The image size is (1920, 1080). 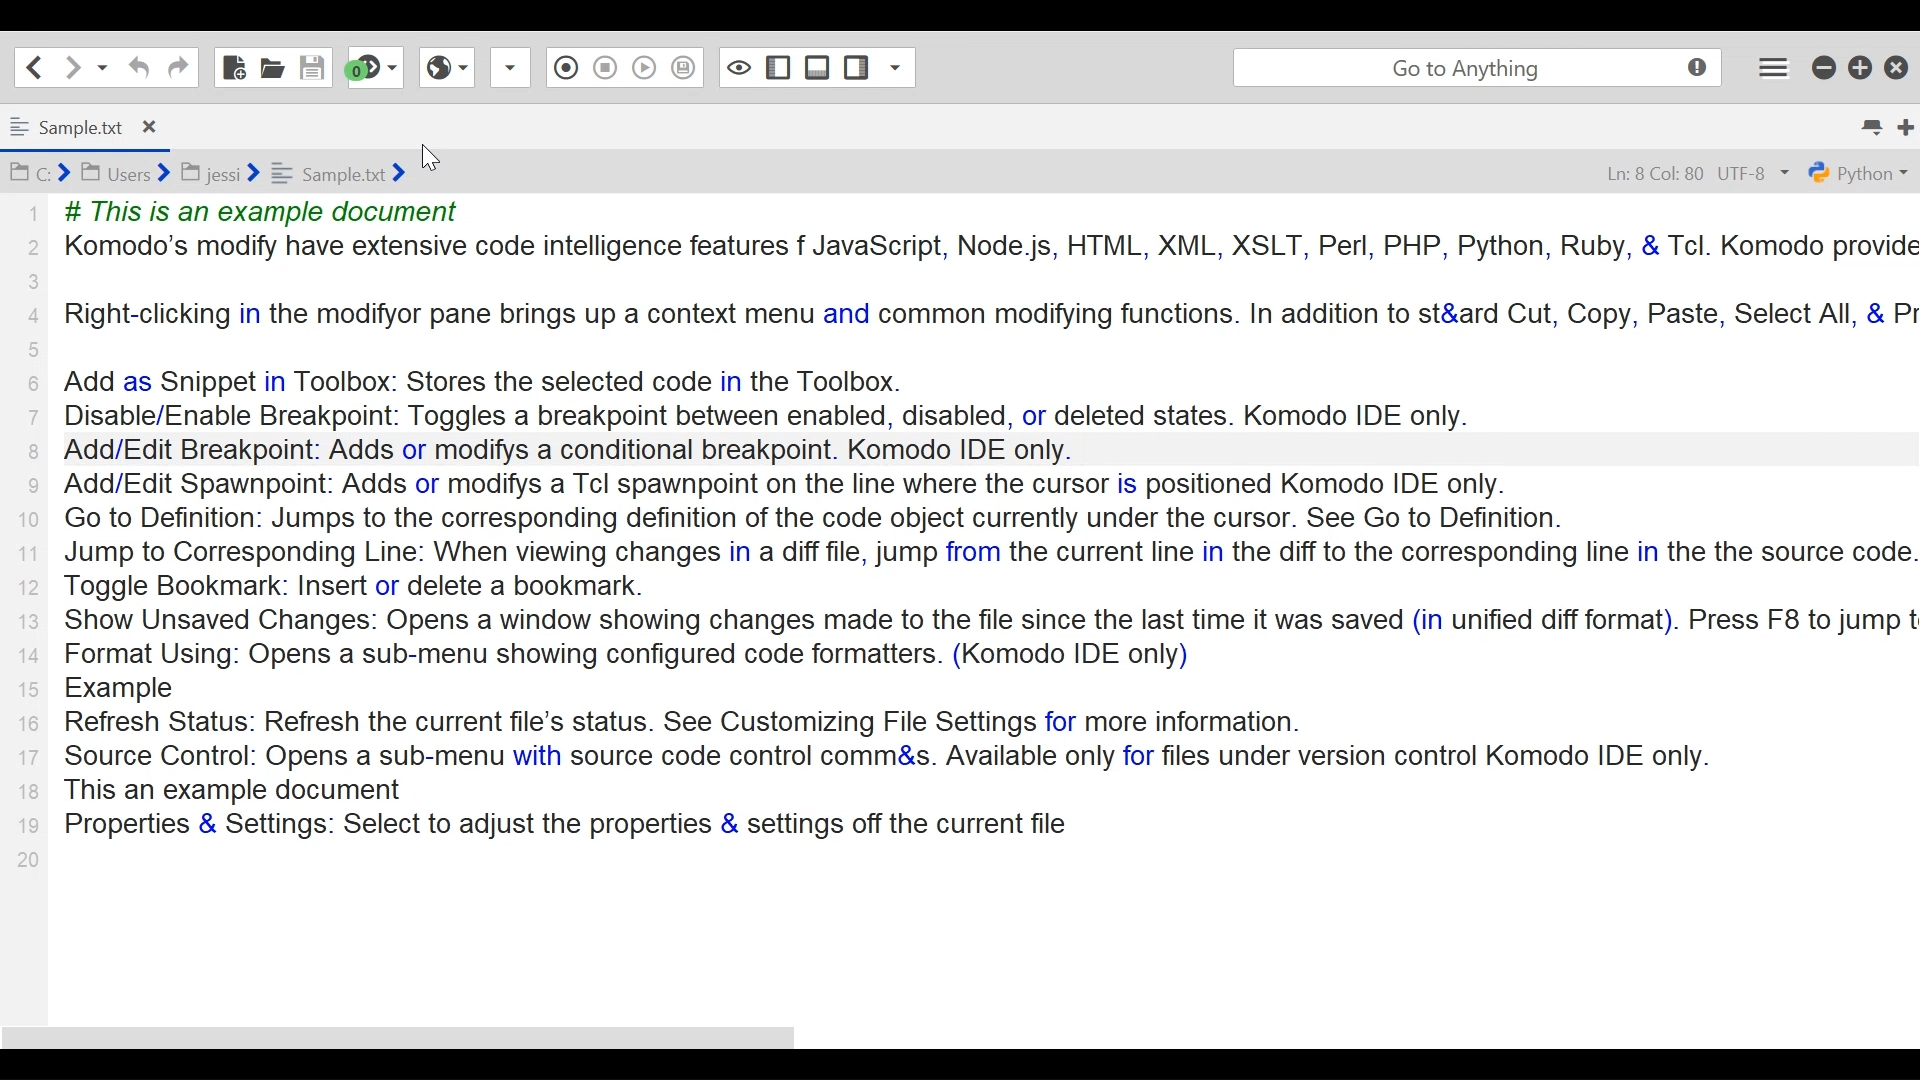 What do you see at coordinates (428, 158) in the screenshot?
I see `Cursor` at bounding box center [428, 158].